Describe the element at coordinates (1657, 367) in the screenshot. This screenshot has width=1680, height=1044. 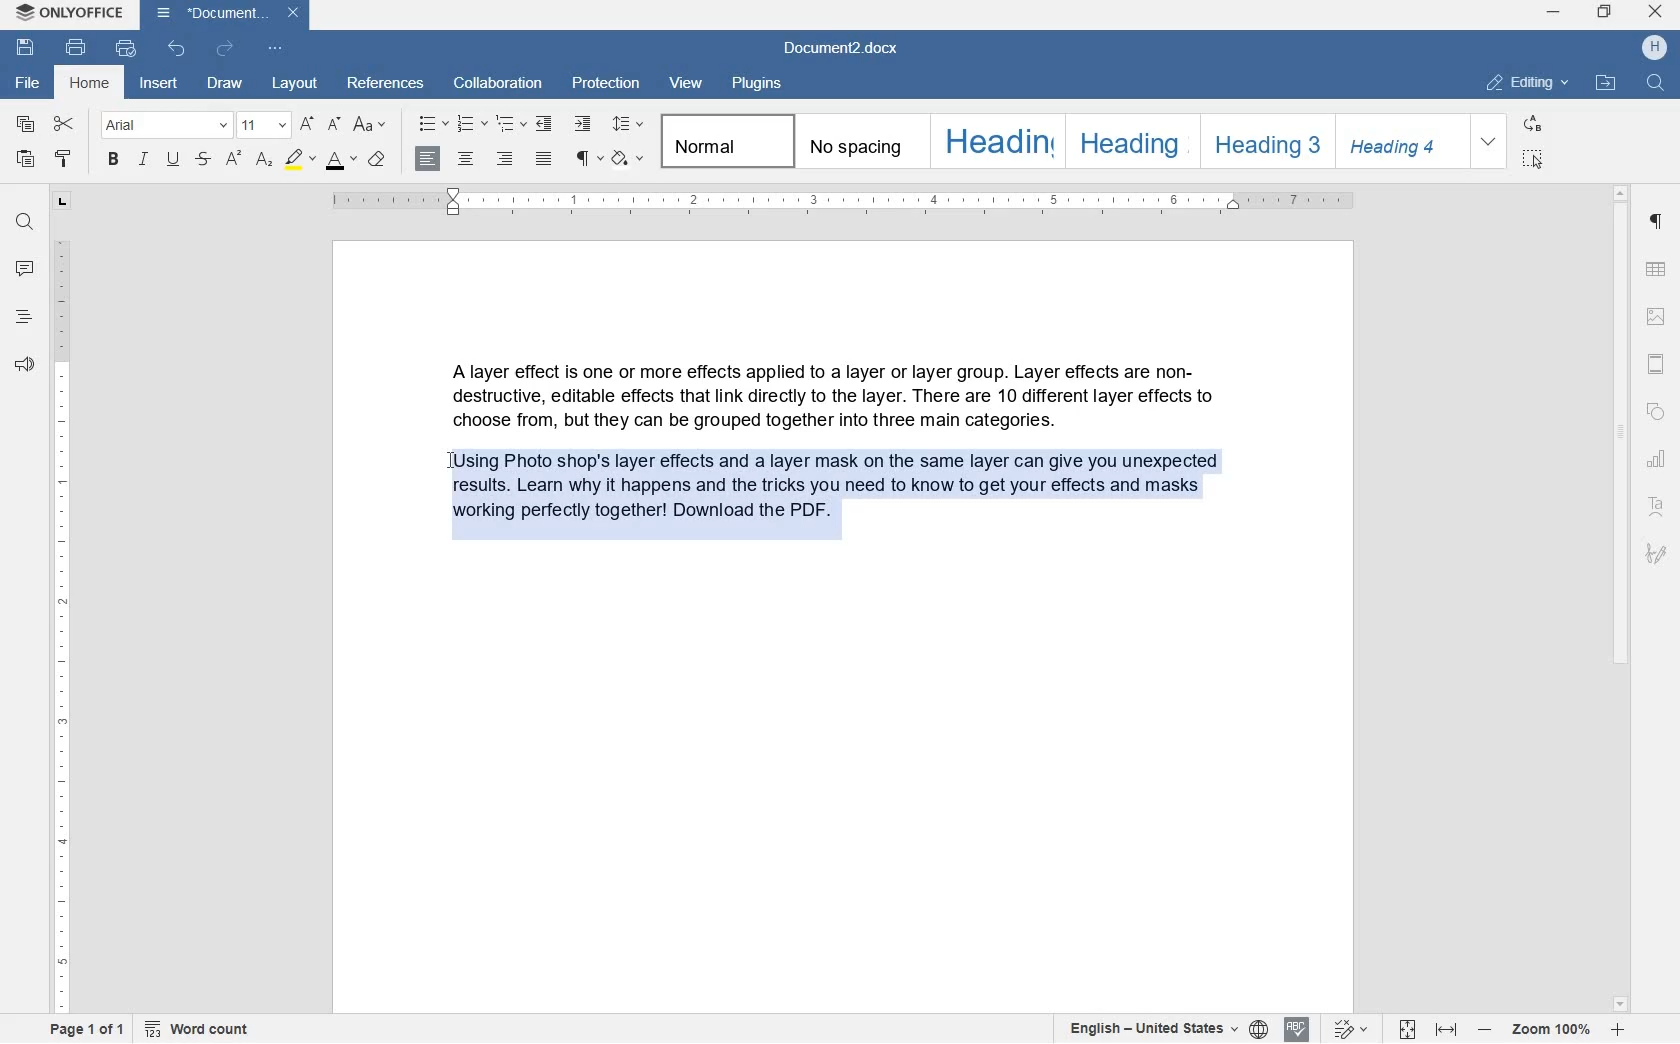
I see `HEADERS & FOOTERS` at that location.